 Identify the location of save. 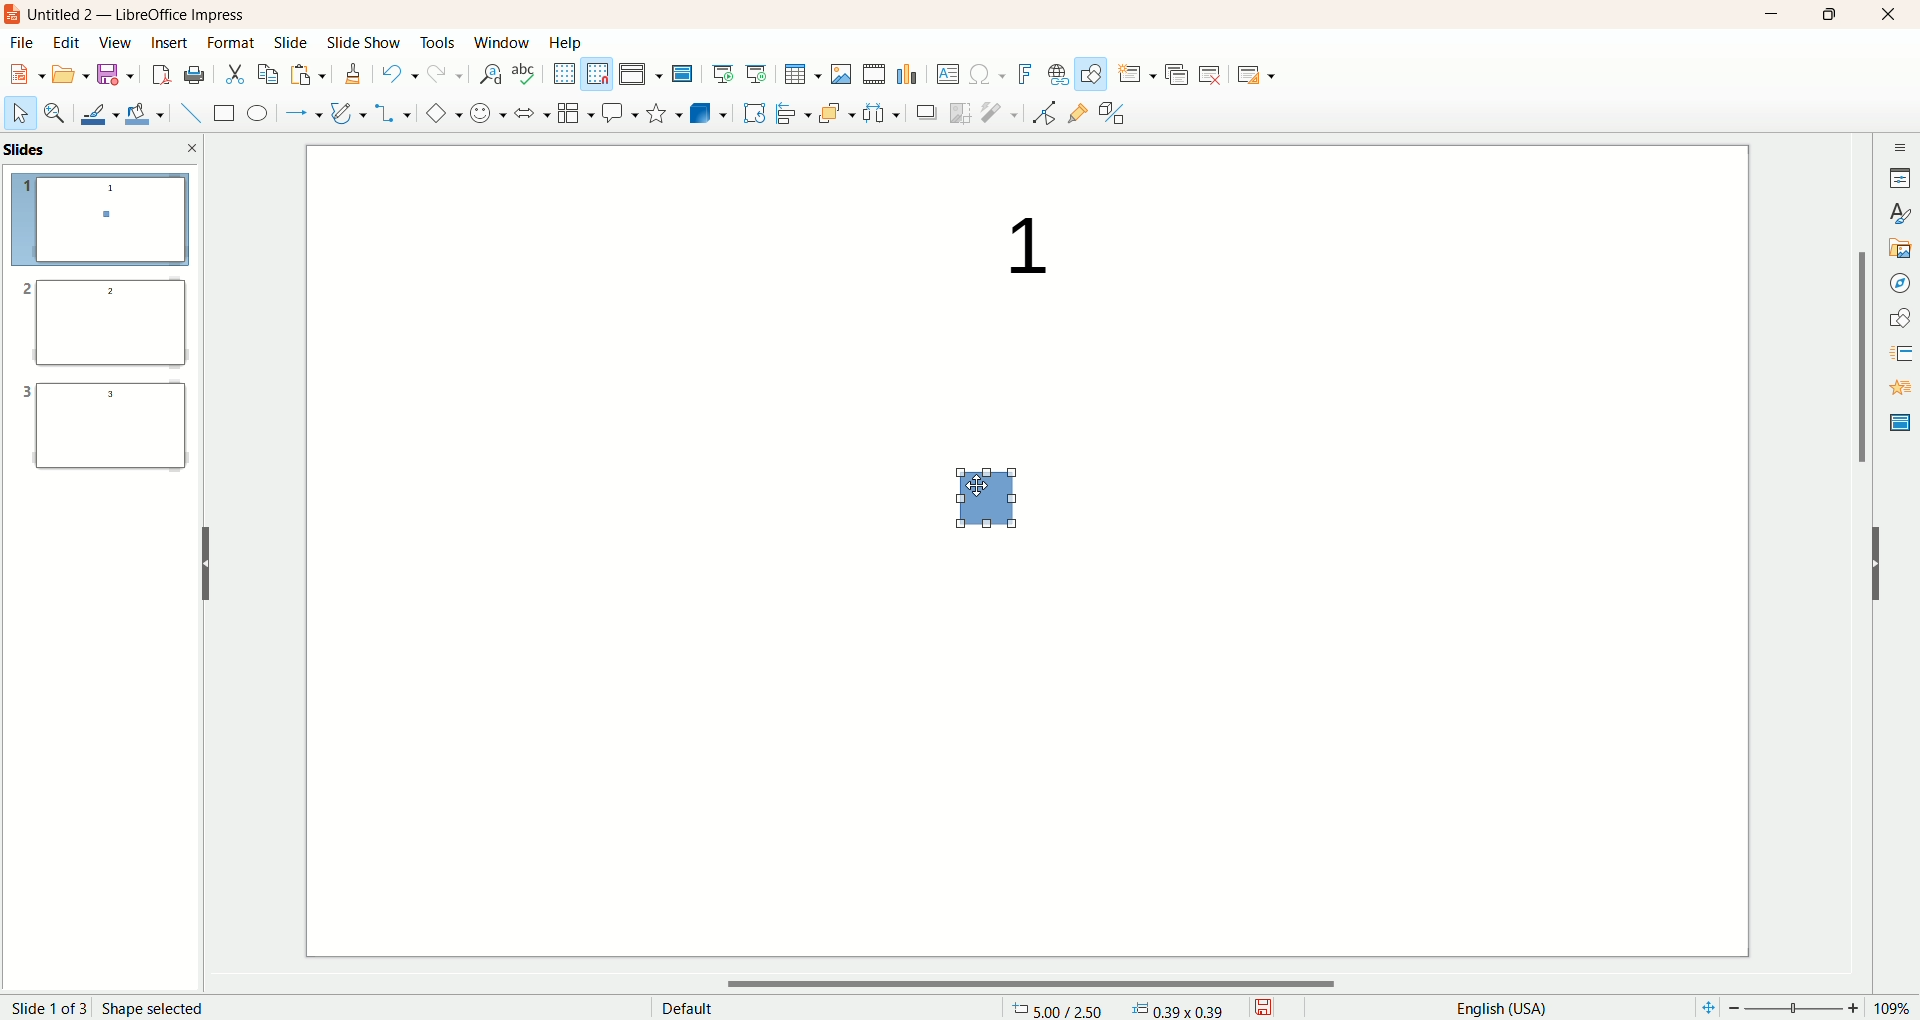
(115, 76).